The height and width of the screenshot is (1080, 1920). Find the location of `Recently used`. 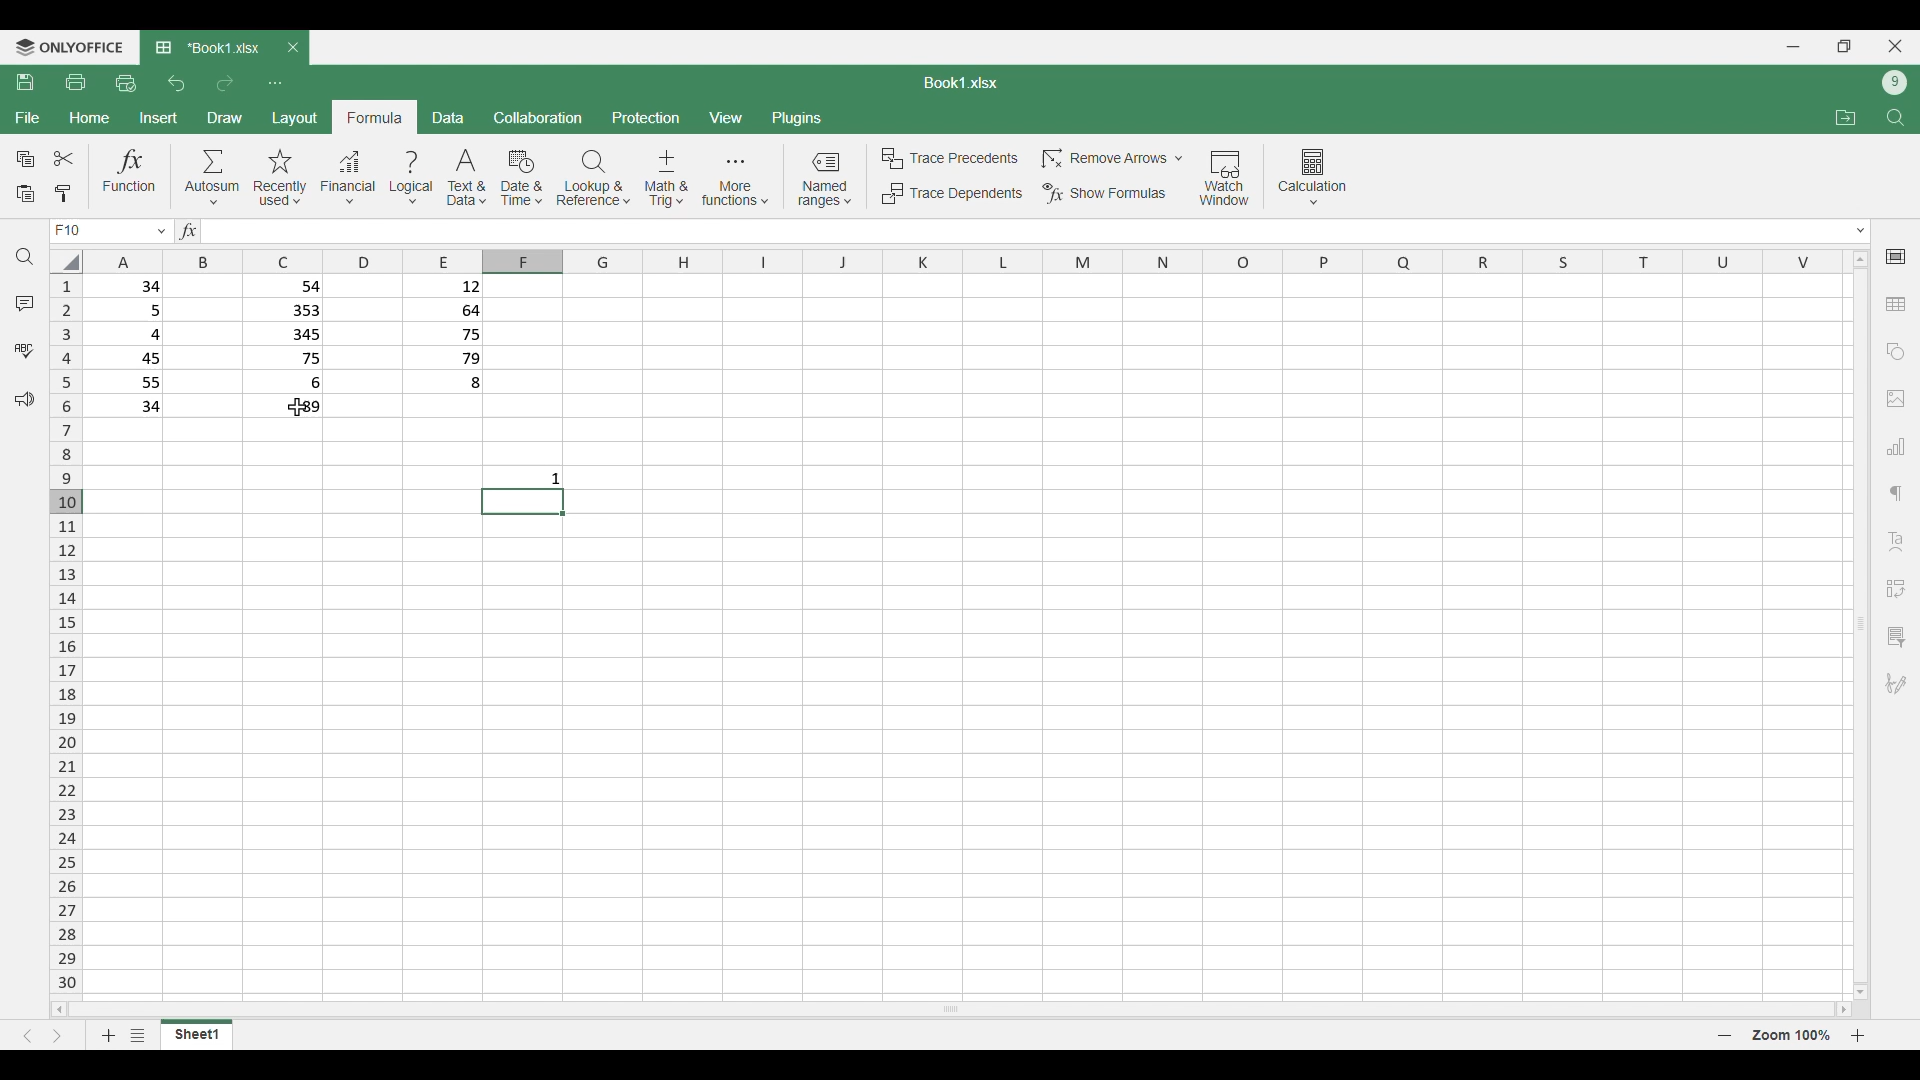

Recently used is located at coordinates (281, 178).